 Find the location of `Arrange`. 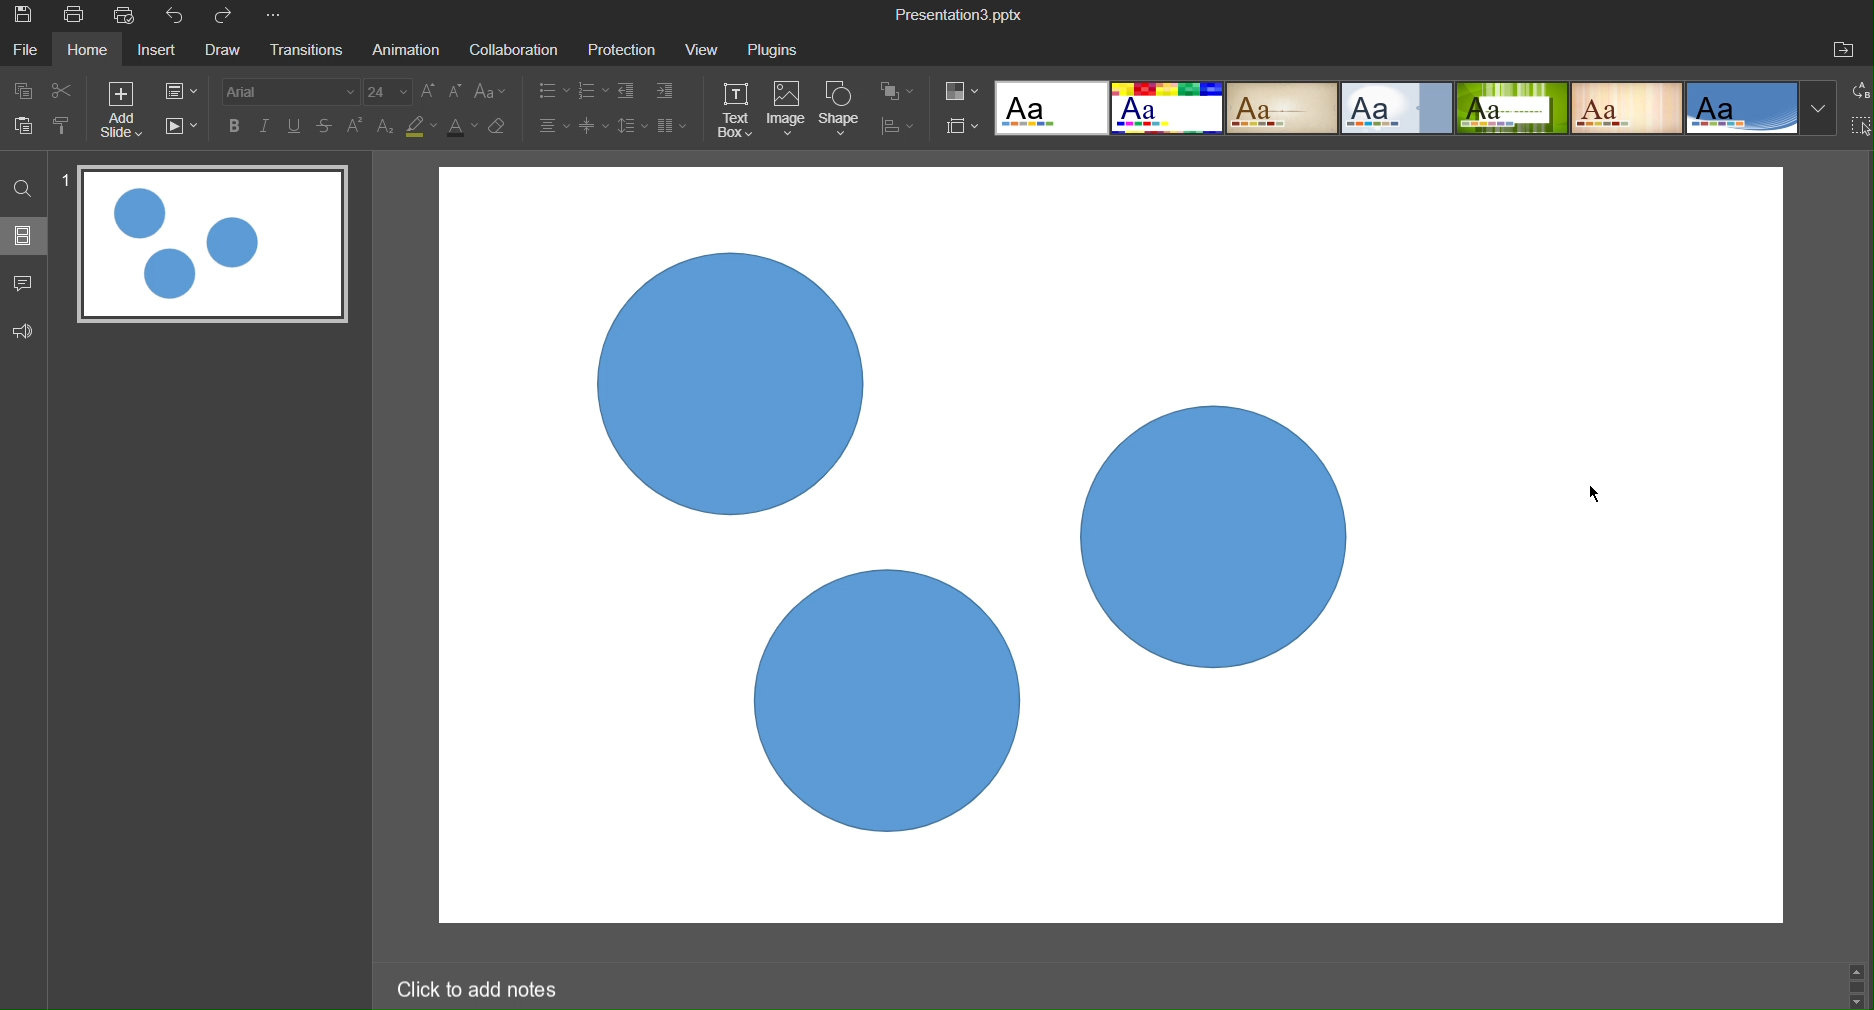

Arrange is located at coordinates (901, 94).